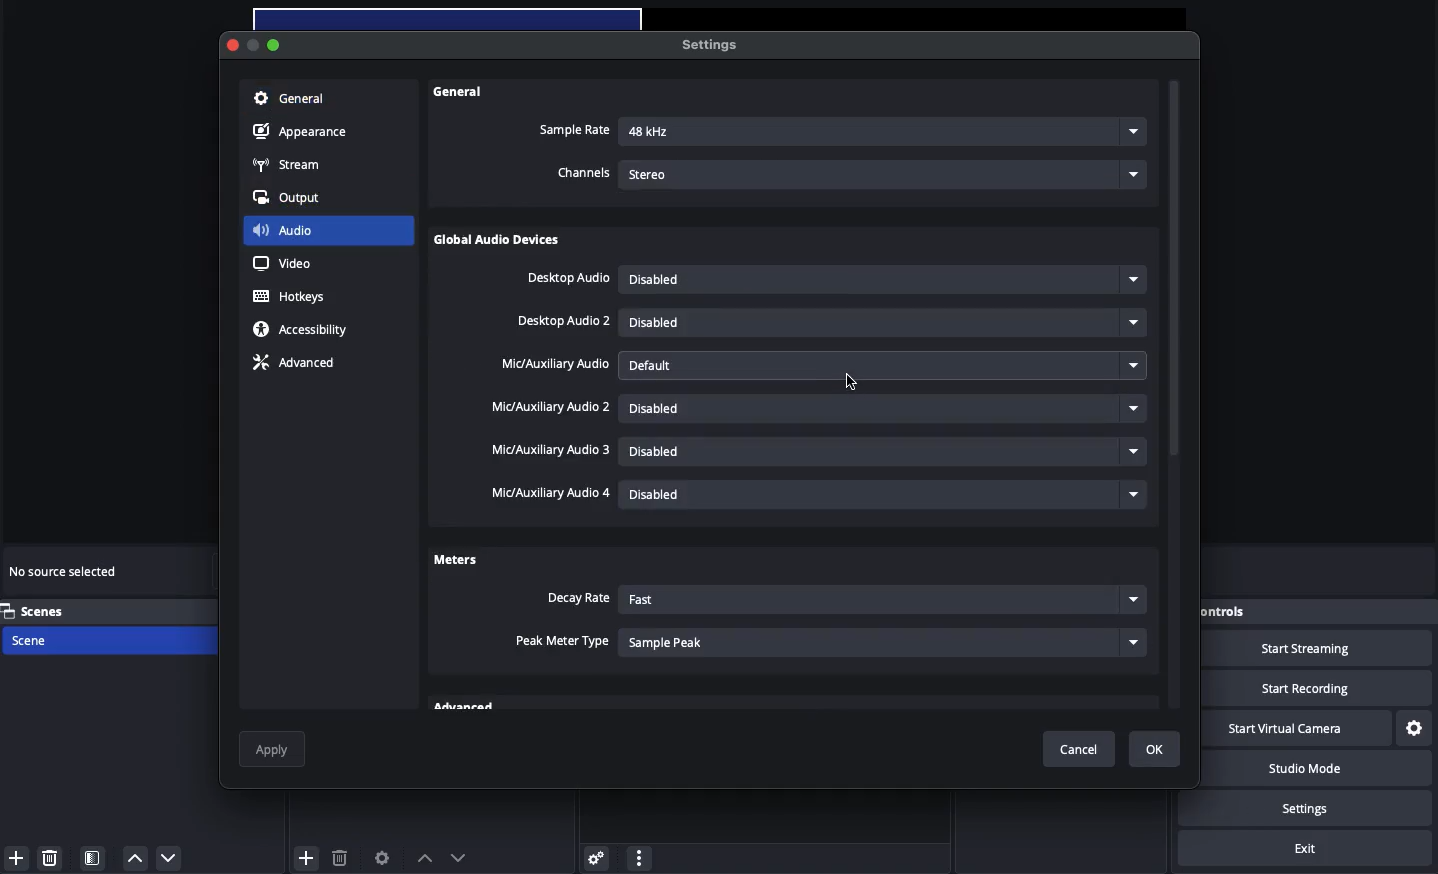 This screenshot has height=874, width=1438. What do you see at coordinates (458, 857) in the screenshot?
I see `Move down` at bounding box center [458, 857].